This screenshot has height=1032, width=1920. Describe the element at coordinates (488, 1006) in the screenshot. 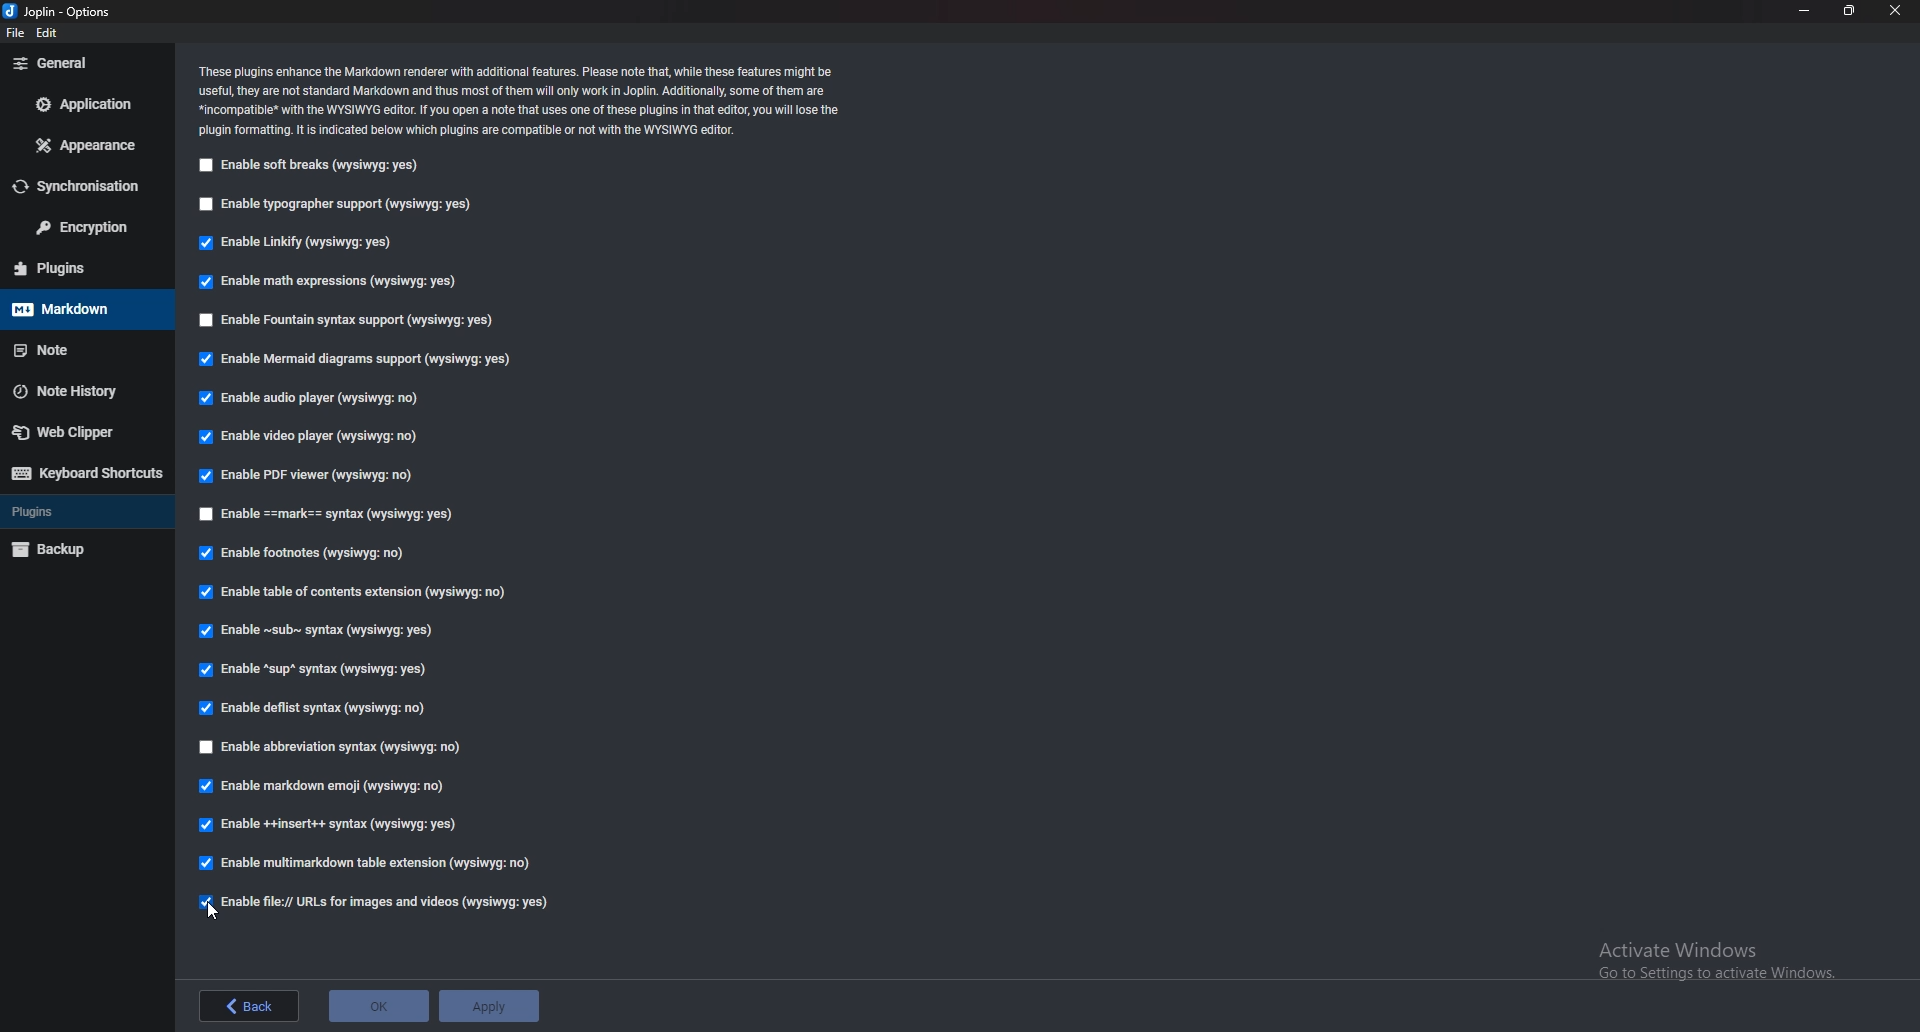

I see `apply` at that location.